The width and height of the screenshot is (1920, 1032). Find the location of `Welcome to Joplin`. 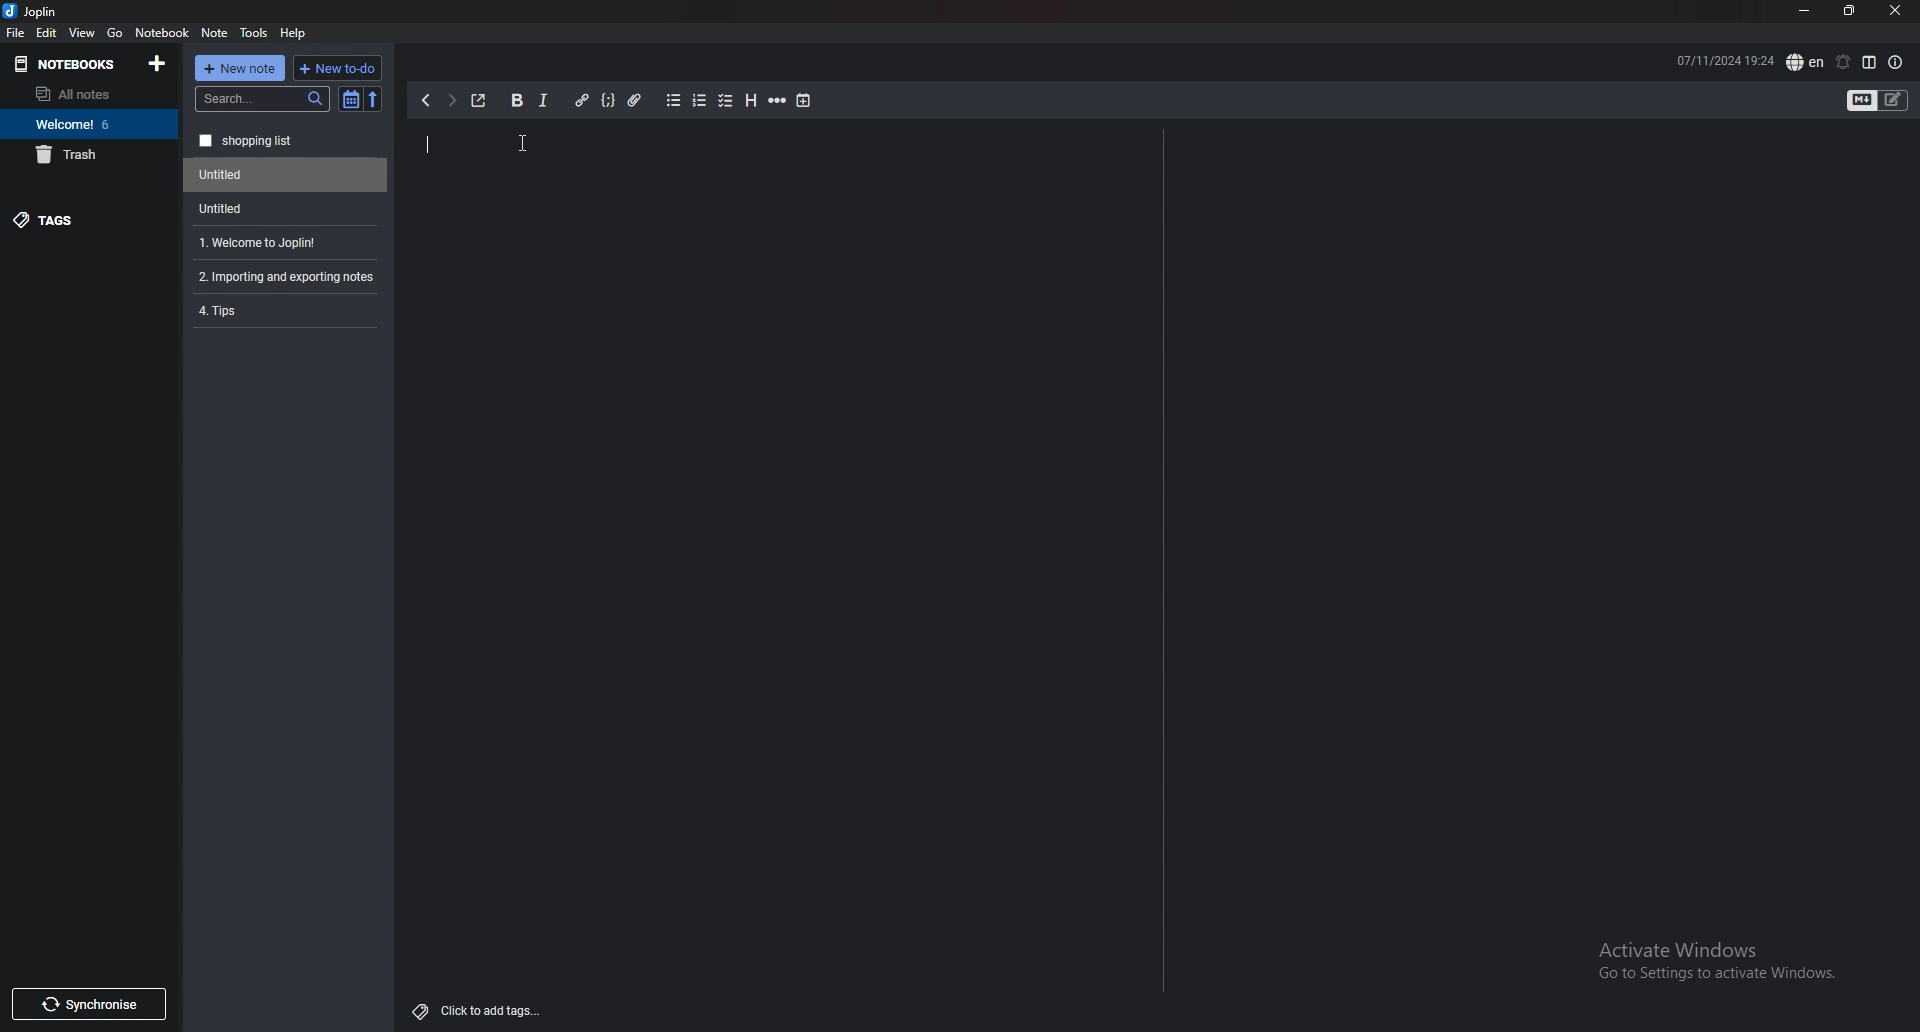

Welcome to Joplin is located at coordinates (282, 242).